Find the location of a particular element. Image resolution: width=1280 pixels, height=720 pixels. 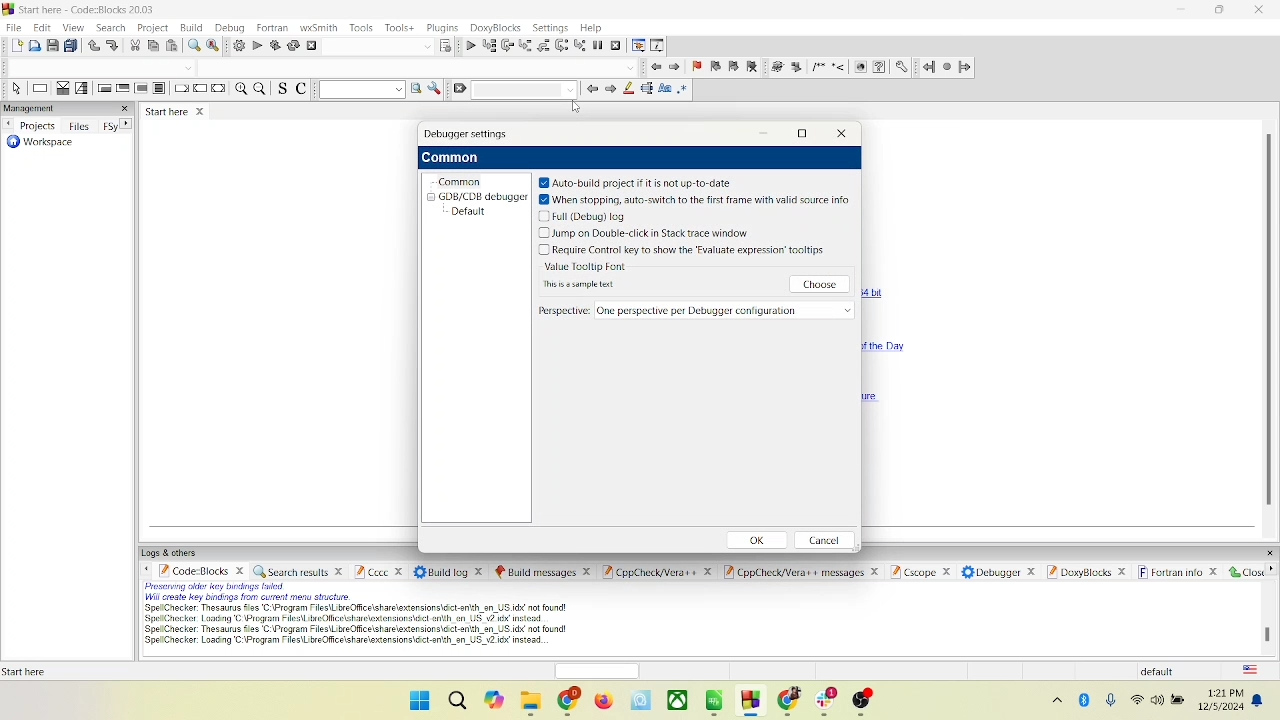

ok is located at coordinates (752, 541).